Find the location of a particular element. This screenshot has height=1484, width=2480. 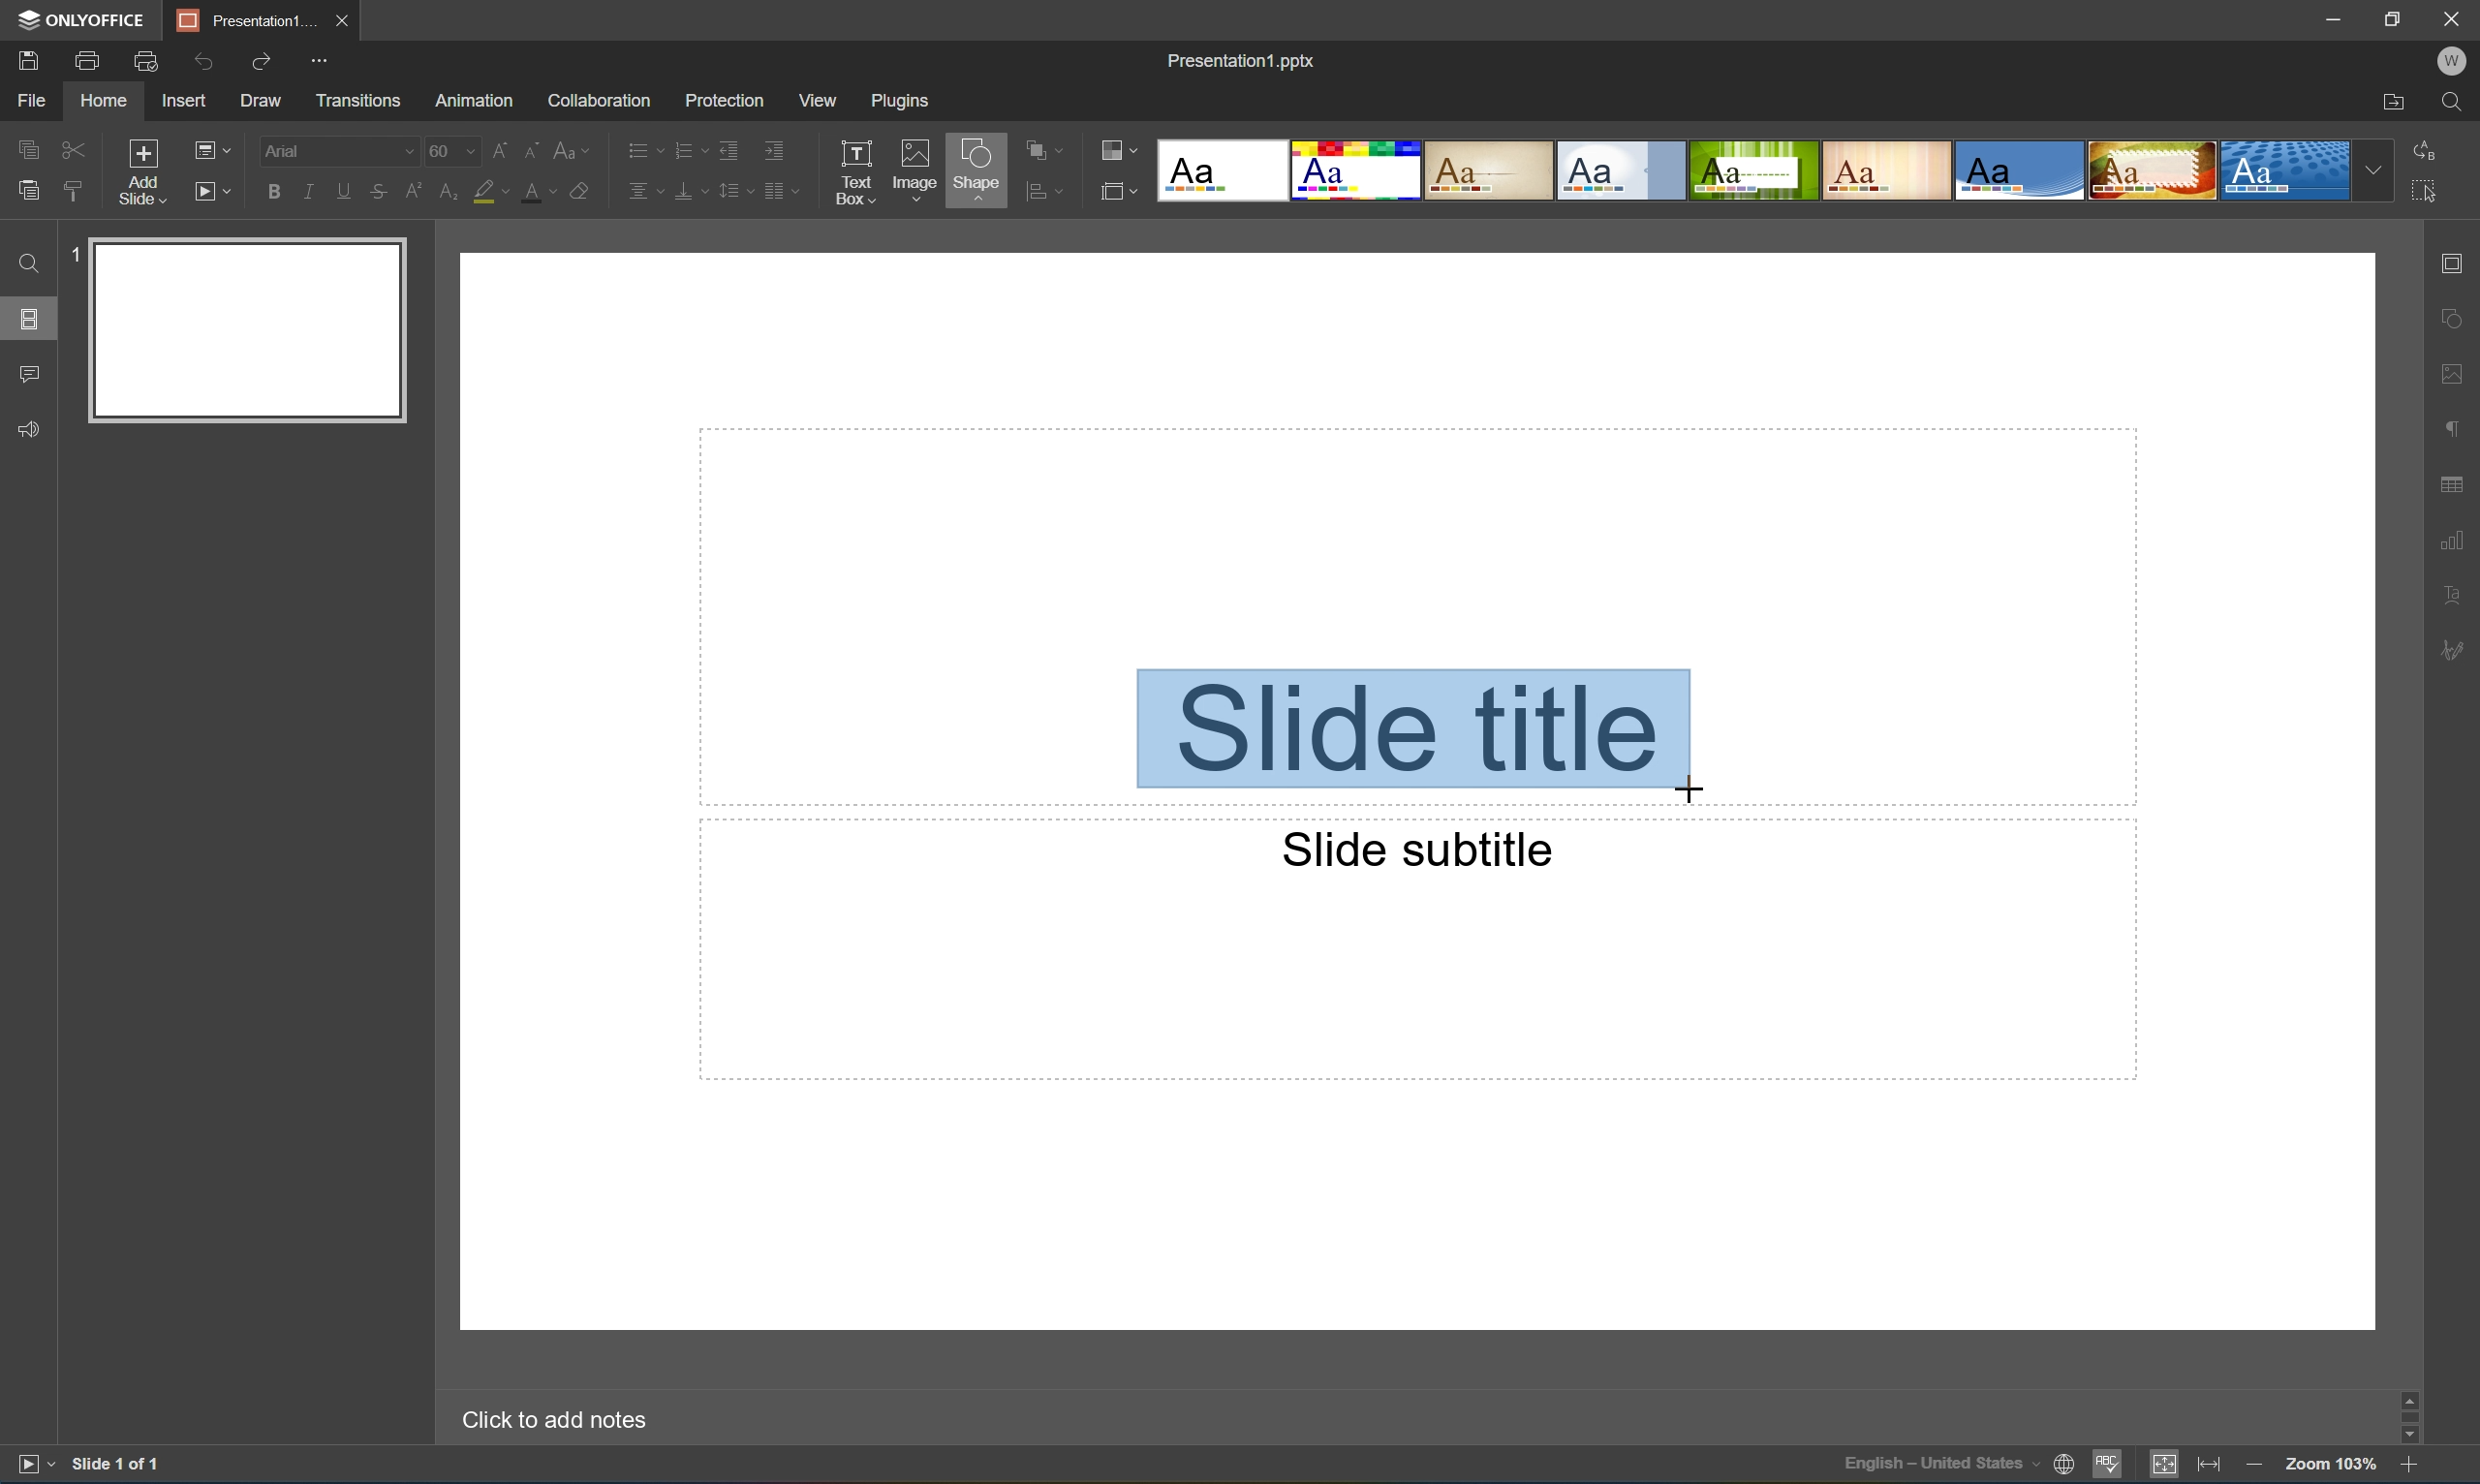

shape settings is located at coordinates (2451, 317).